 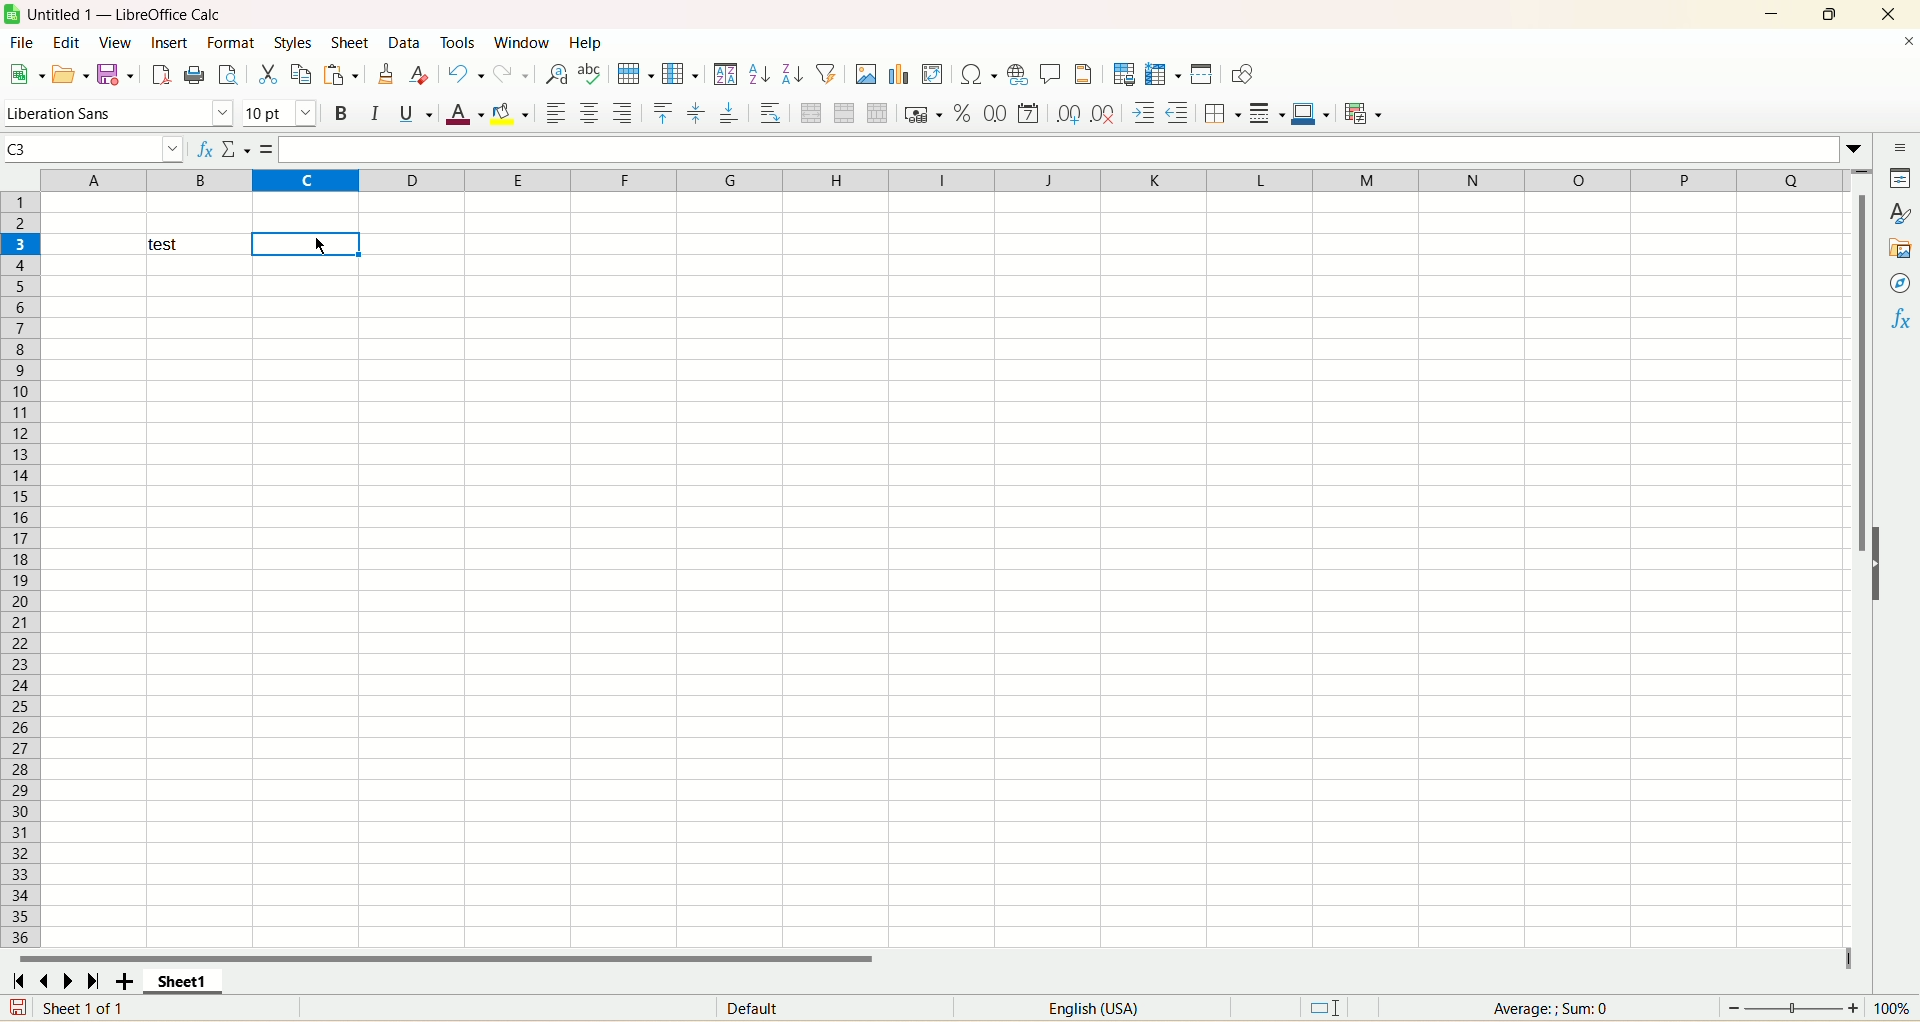 What do you see at coordinates (420, 73) in the screenshot?
I see `clear formatting` at bounding box center [420, 73].